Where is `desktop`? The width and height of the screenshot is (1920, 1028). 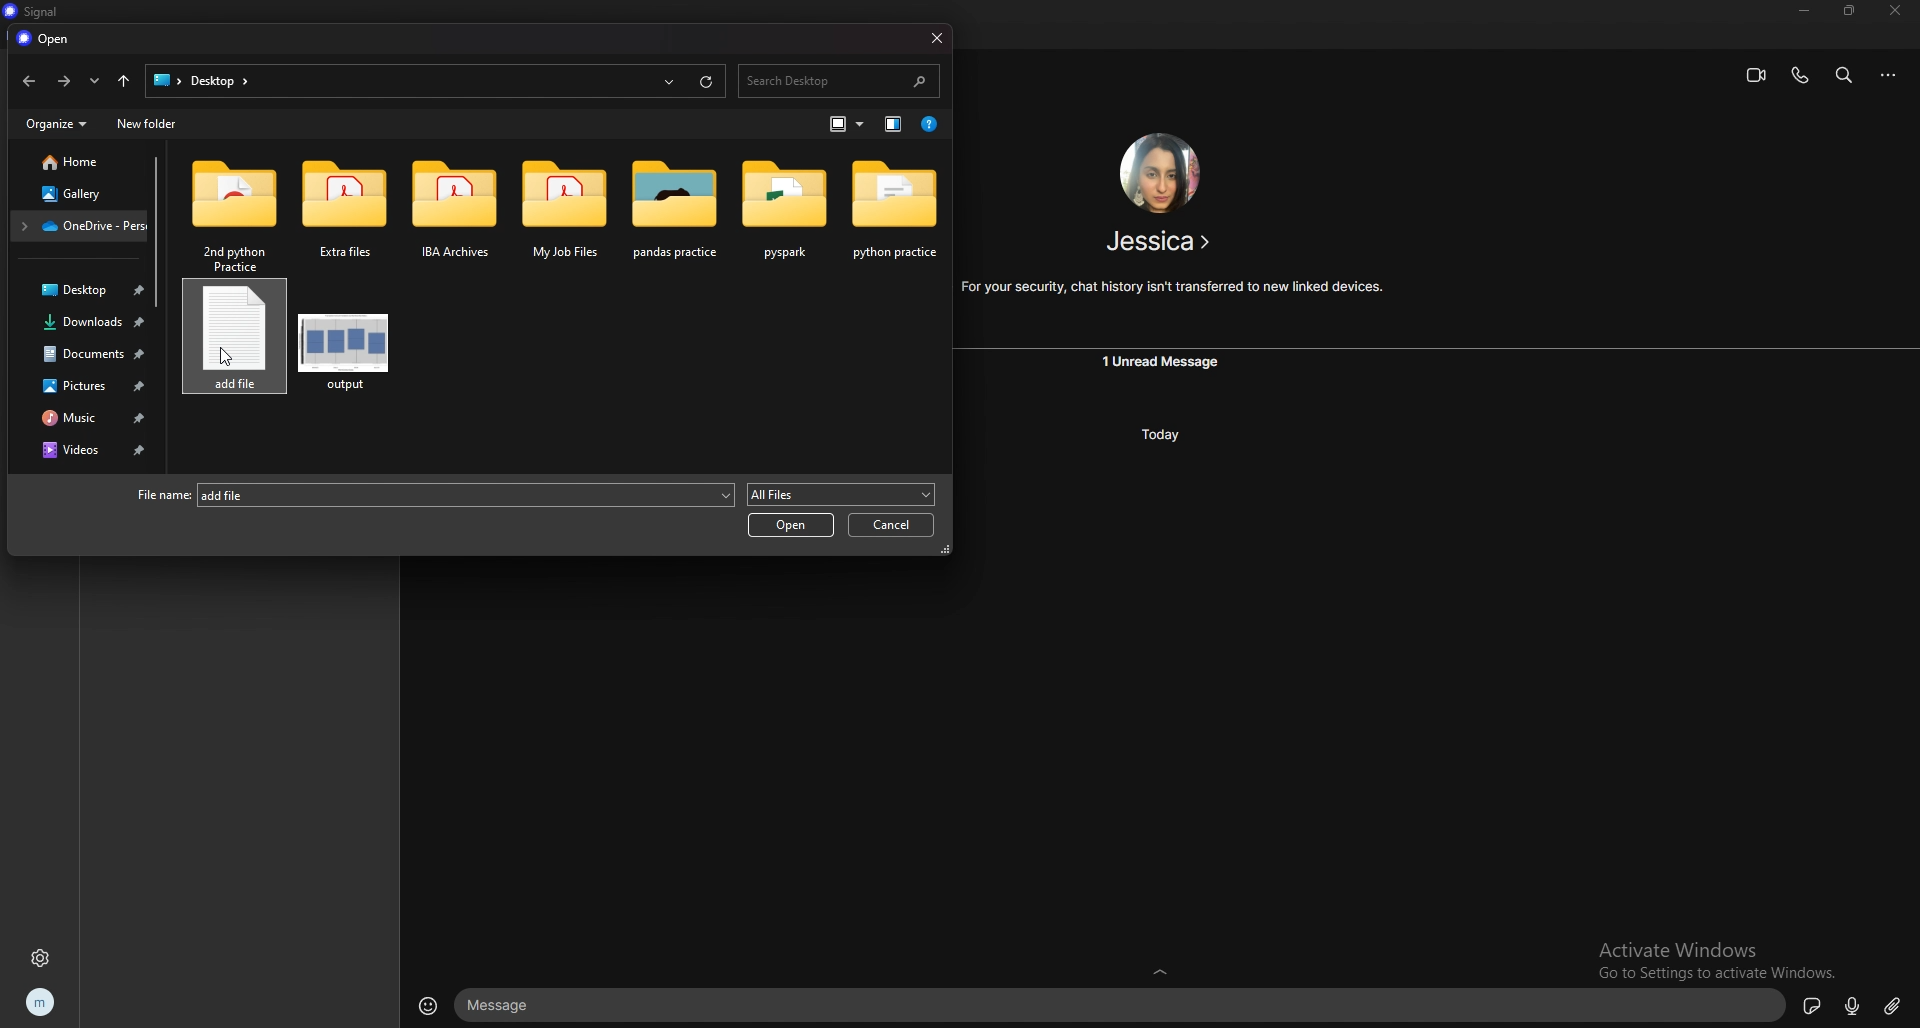
desktop is located at coordinates (162, 79).